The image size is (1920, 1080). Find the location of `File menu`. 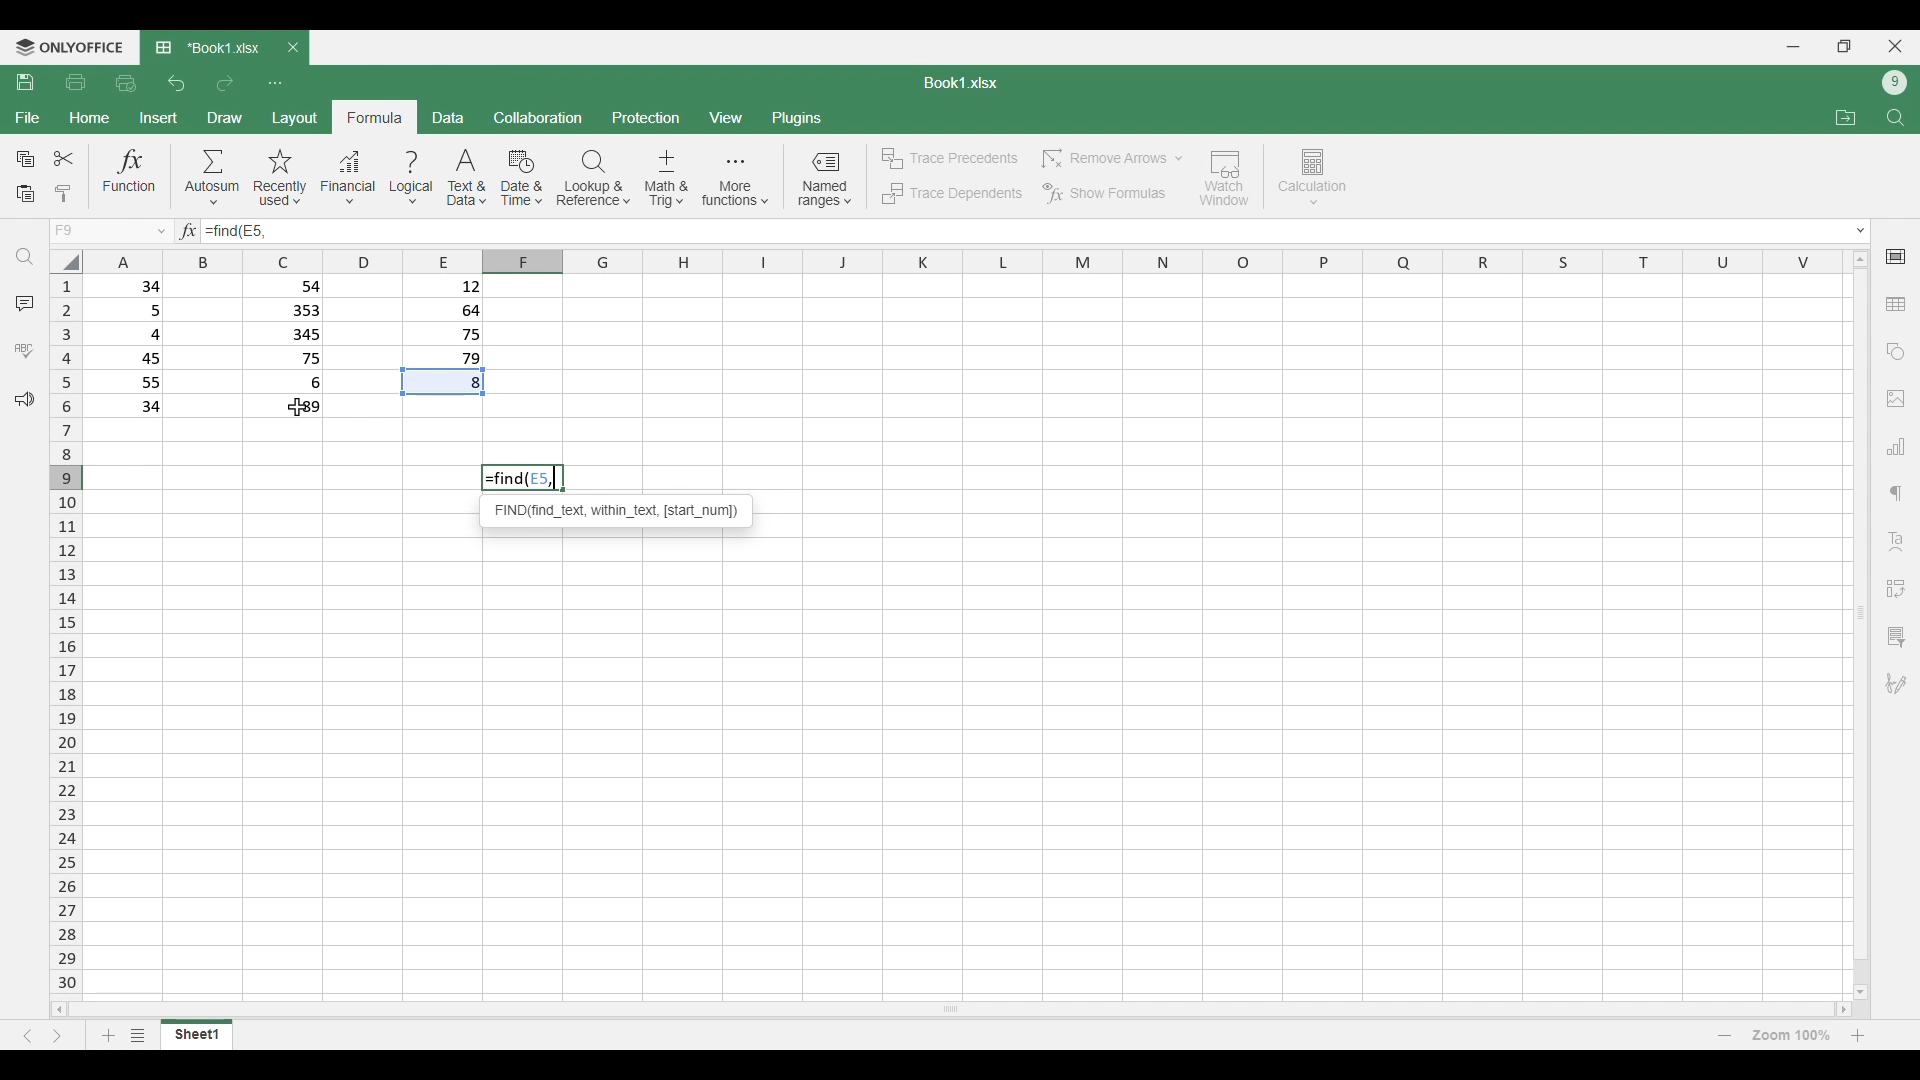

File menu is located at coordinates (28, 118).